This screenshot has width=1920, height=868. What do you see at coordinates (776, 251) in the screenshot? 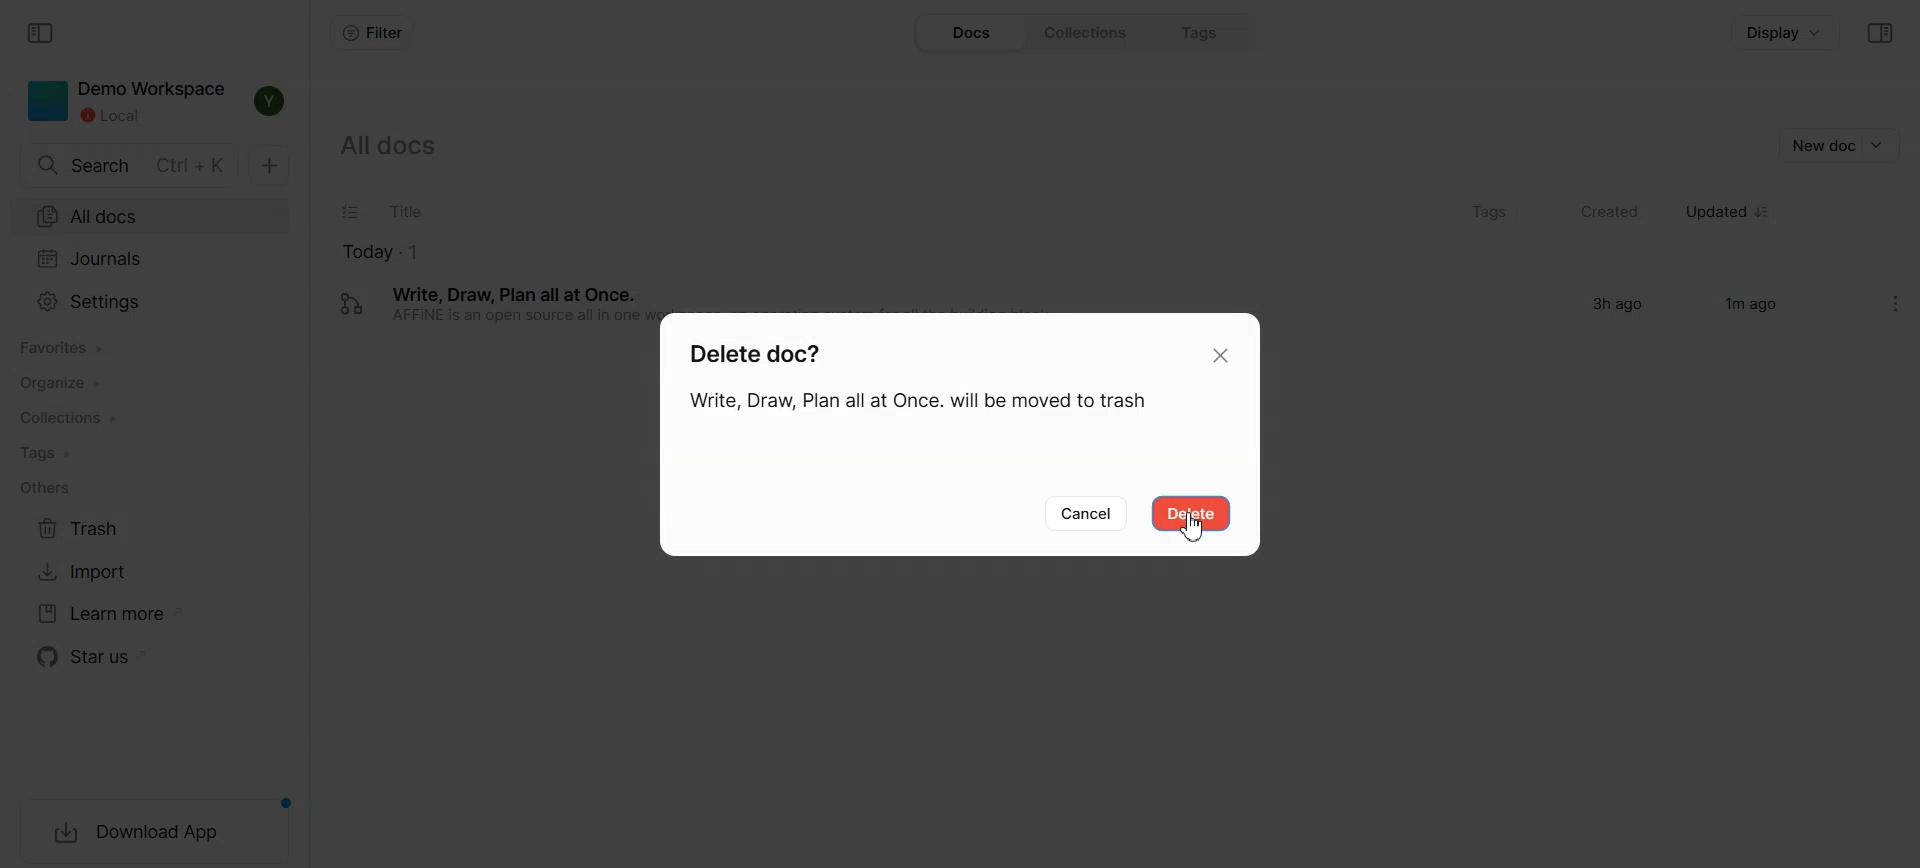
I see `Today` at bounding box center [776, 251].